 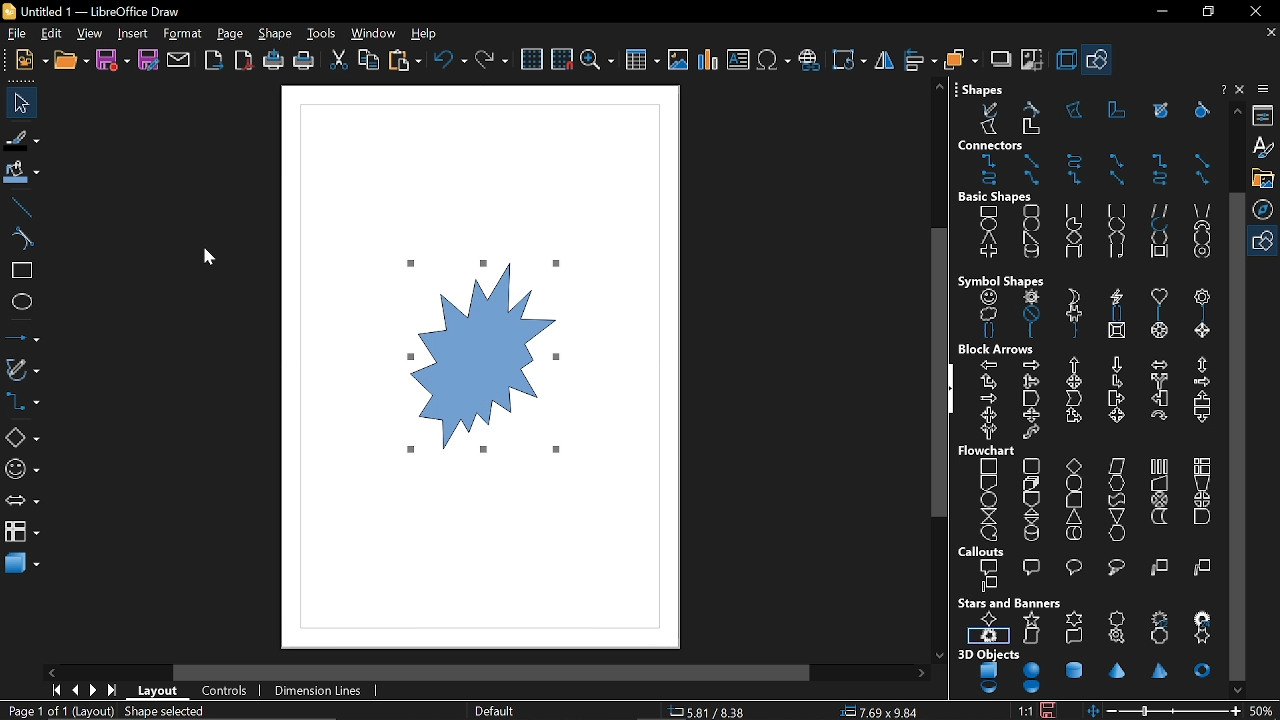 What do you see at coordinates (135, 33) in the screenshot?
I see `insert` at bounding box center [135, 33].